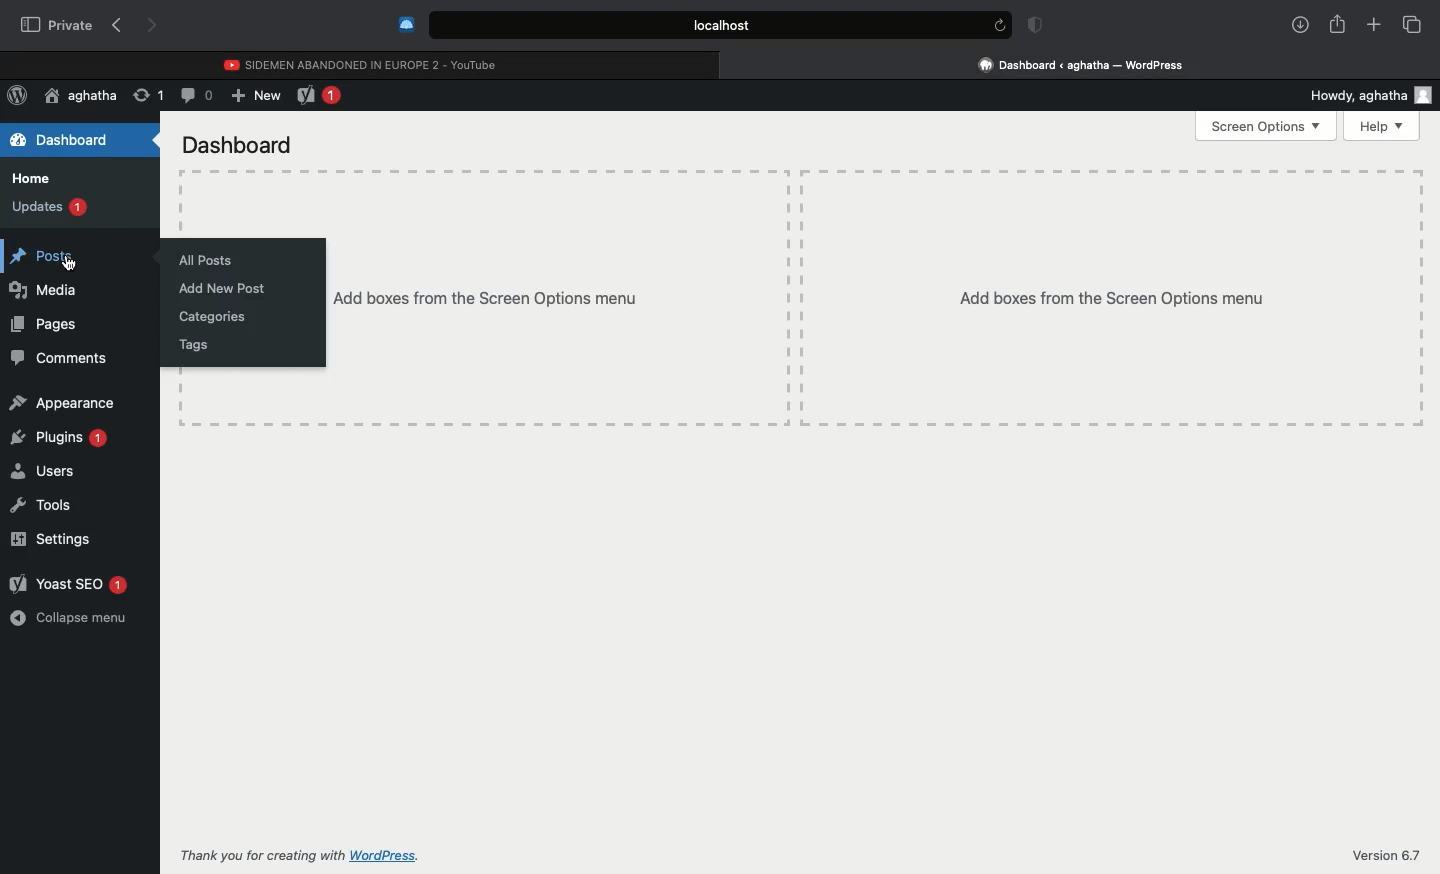 The image size is (1440, 874). Describe the element at coordinates (701, 25) in the screenshot. I see `Search bar` at that location.